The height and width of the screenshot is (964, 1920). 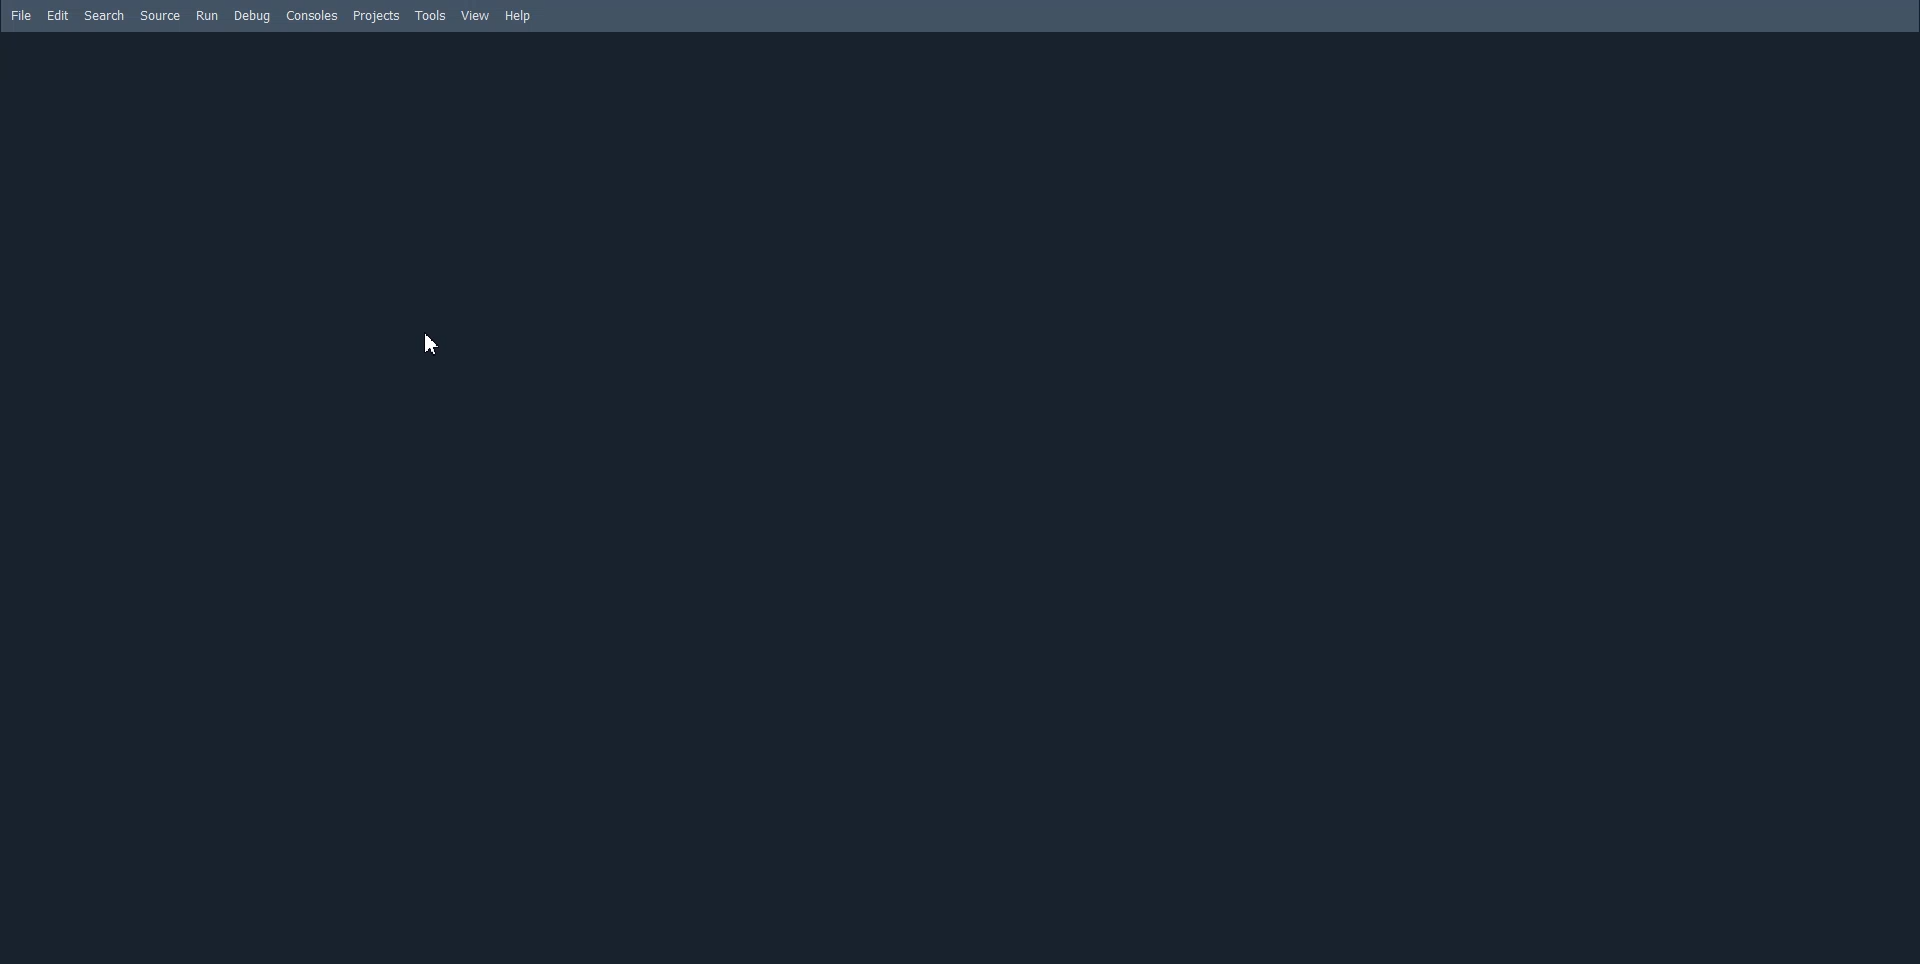 I want to click on Projects, so click(x=376, y=15).